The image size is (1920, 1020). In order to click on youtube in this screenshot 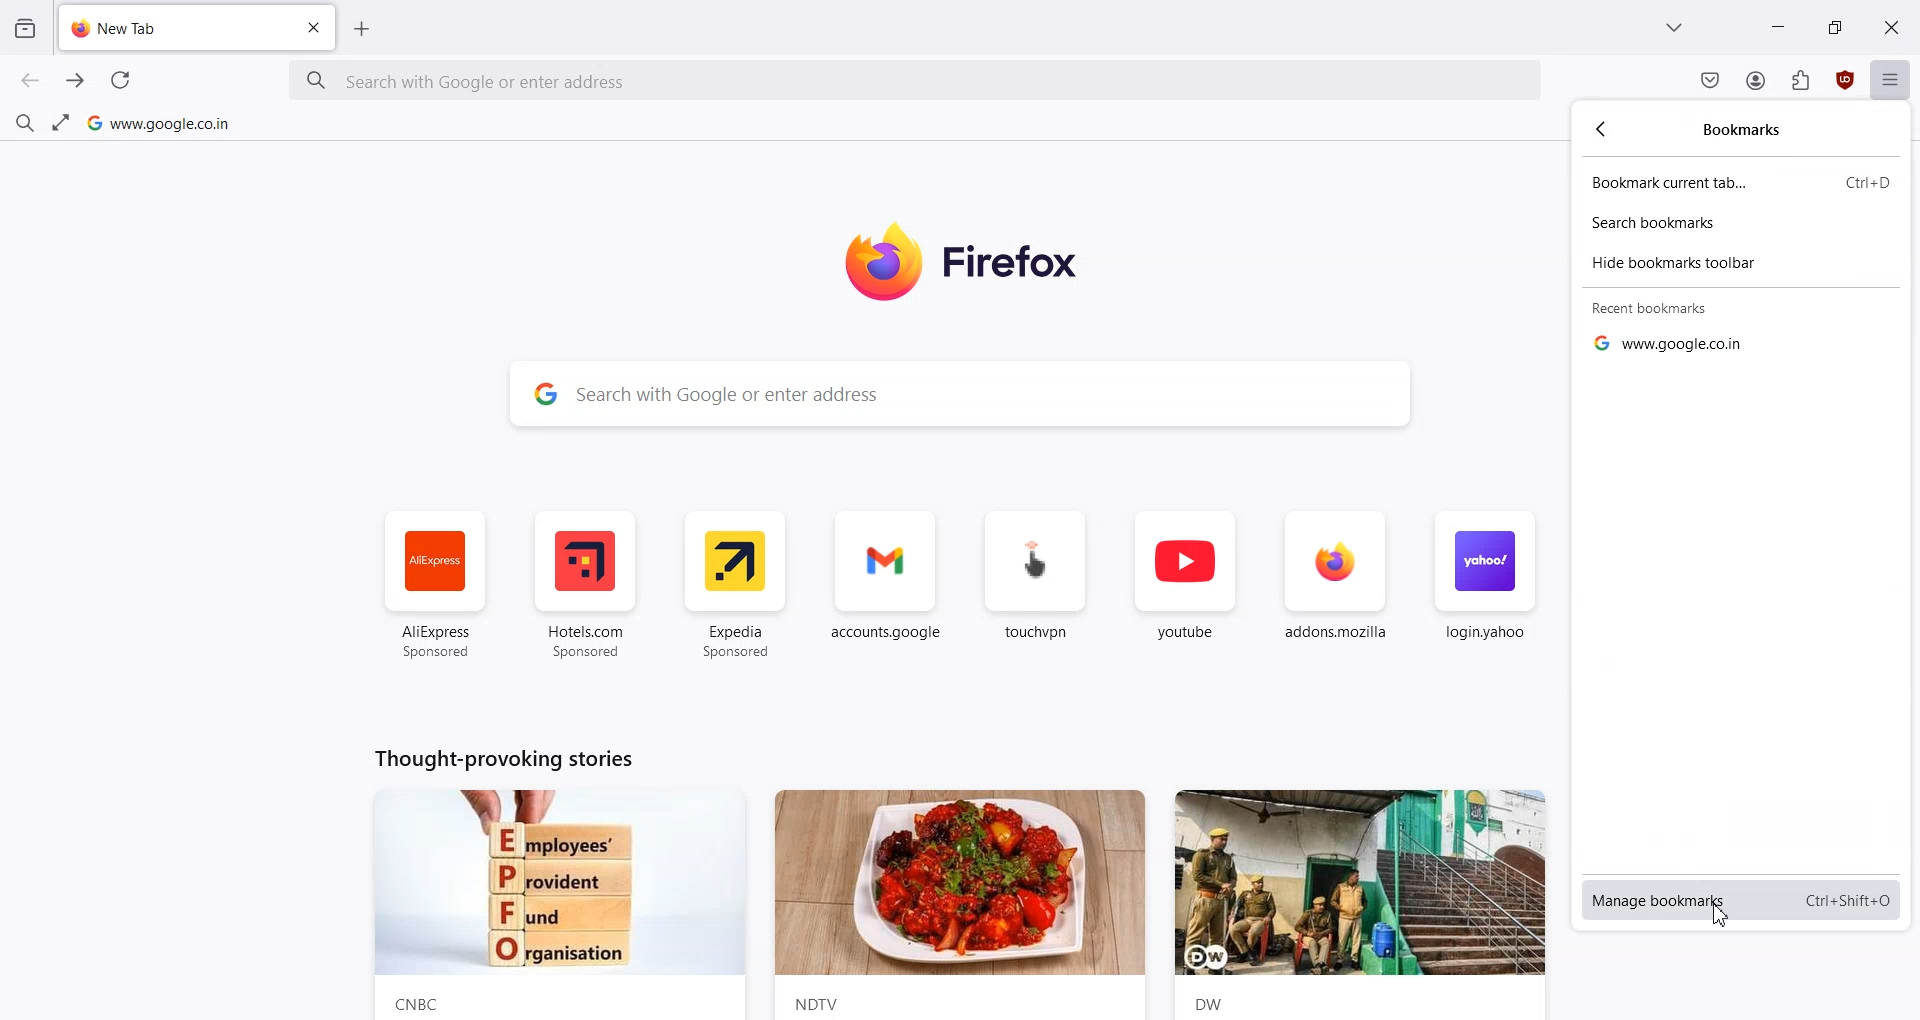, I will do `click(1185, 587)`.